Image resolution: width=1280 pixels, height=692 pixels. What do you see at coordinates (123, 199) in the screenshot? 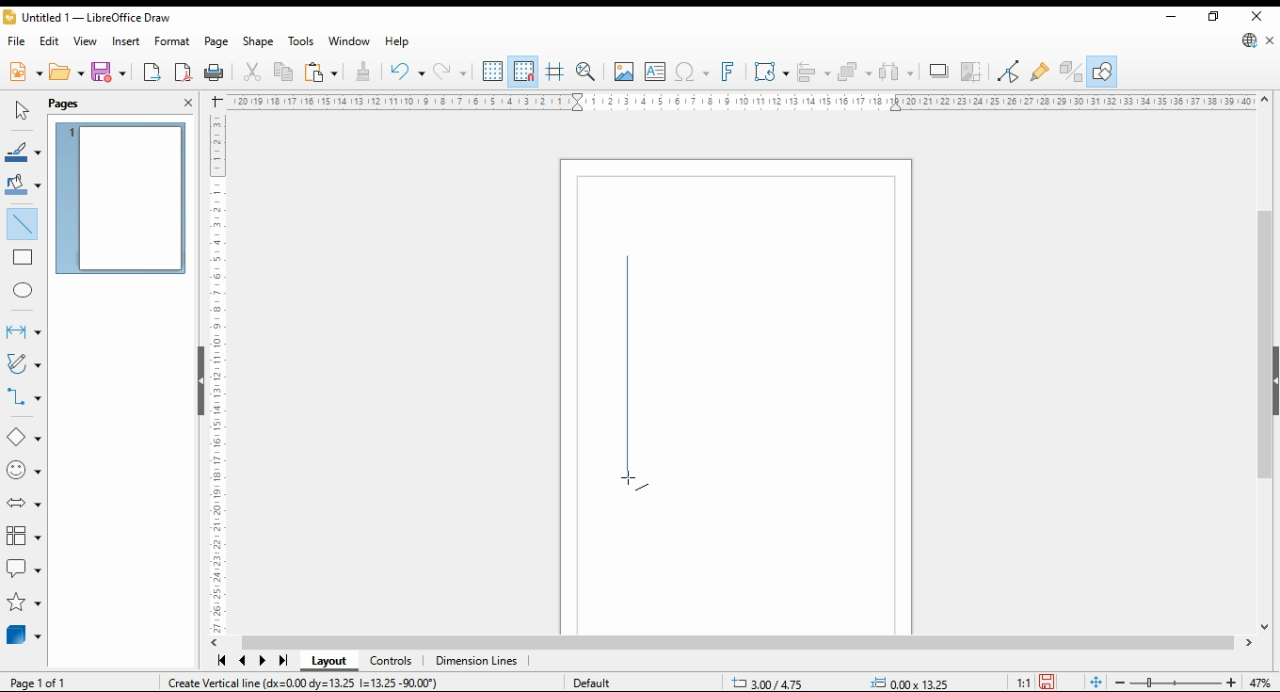
I see `page 1` at bounding box center [123, 199].